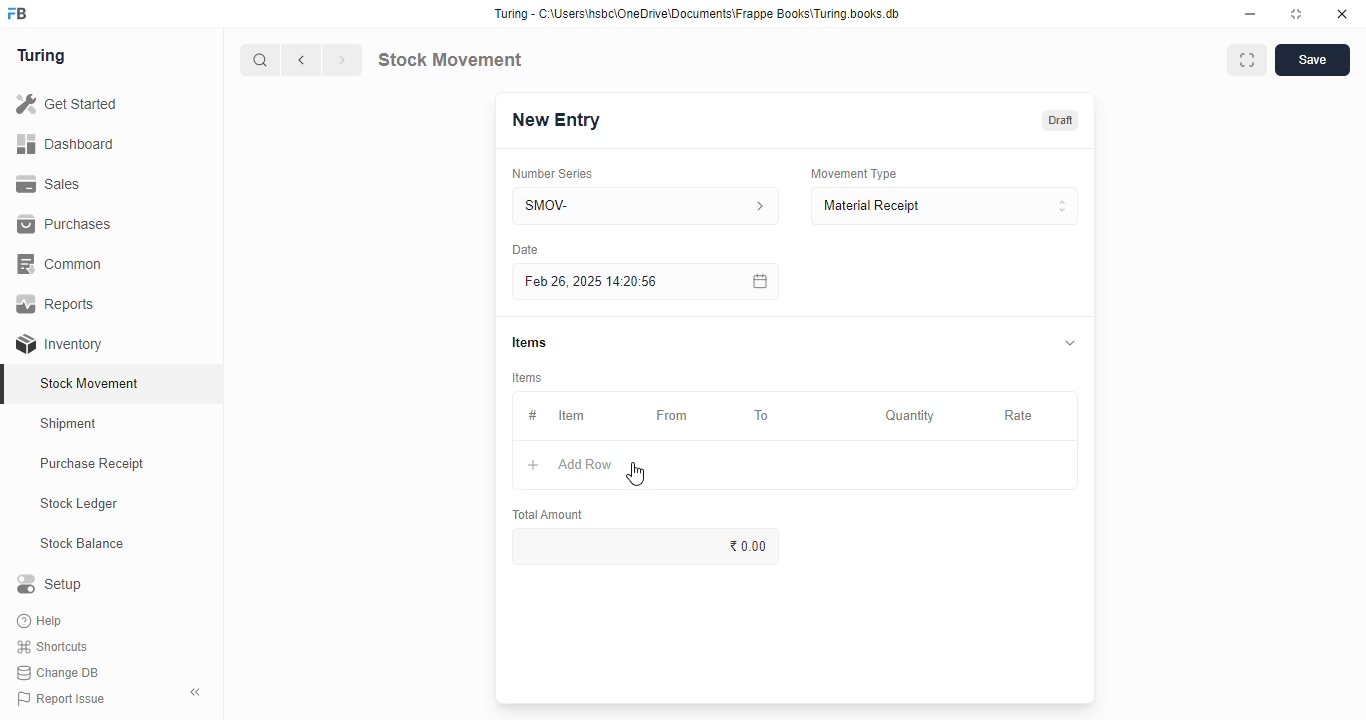 This screenshot has width=1366, height=720. I want to click on help, so click(42, 621).